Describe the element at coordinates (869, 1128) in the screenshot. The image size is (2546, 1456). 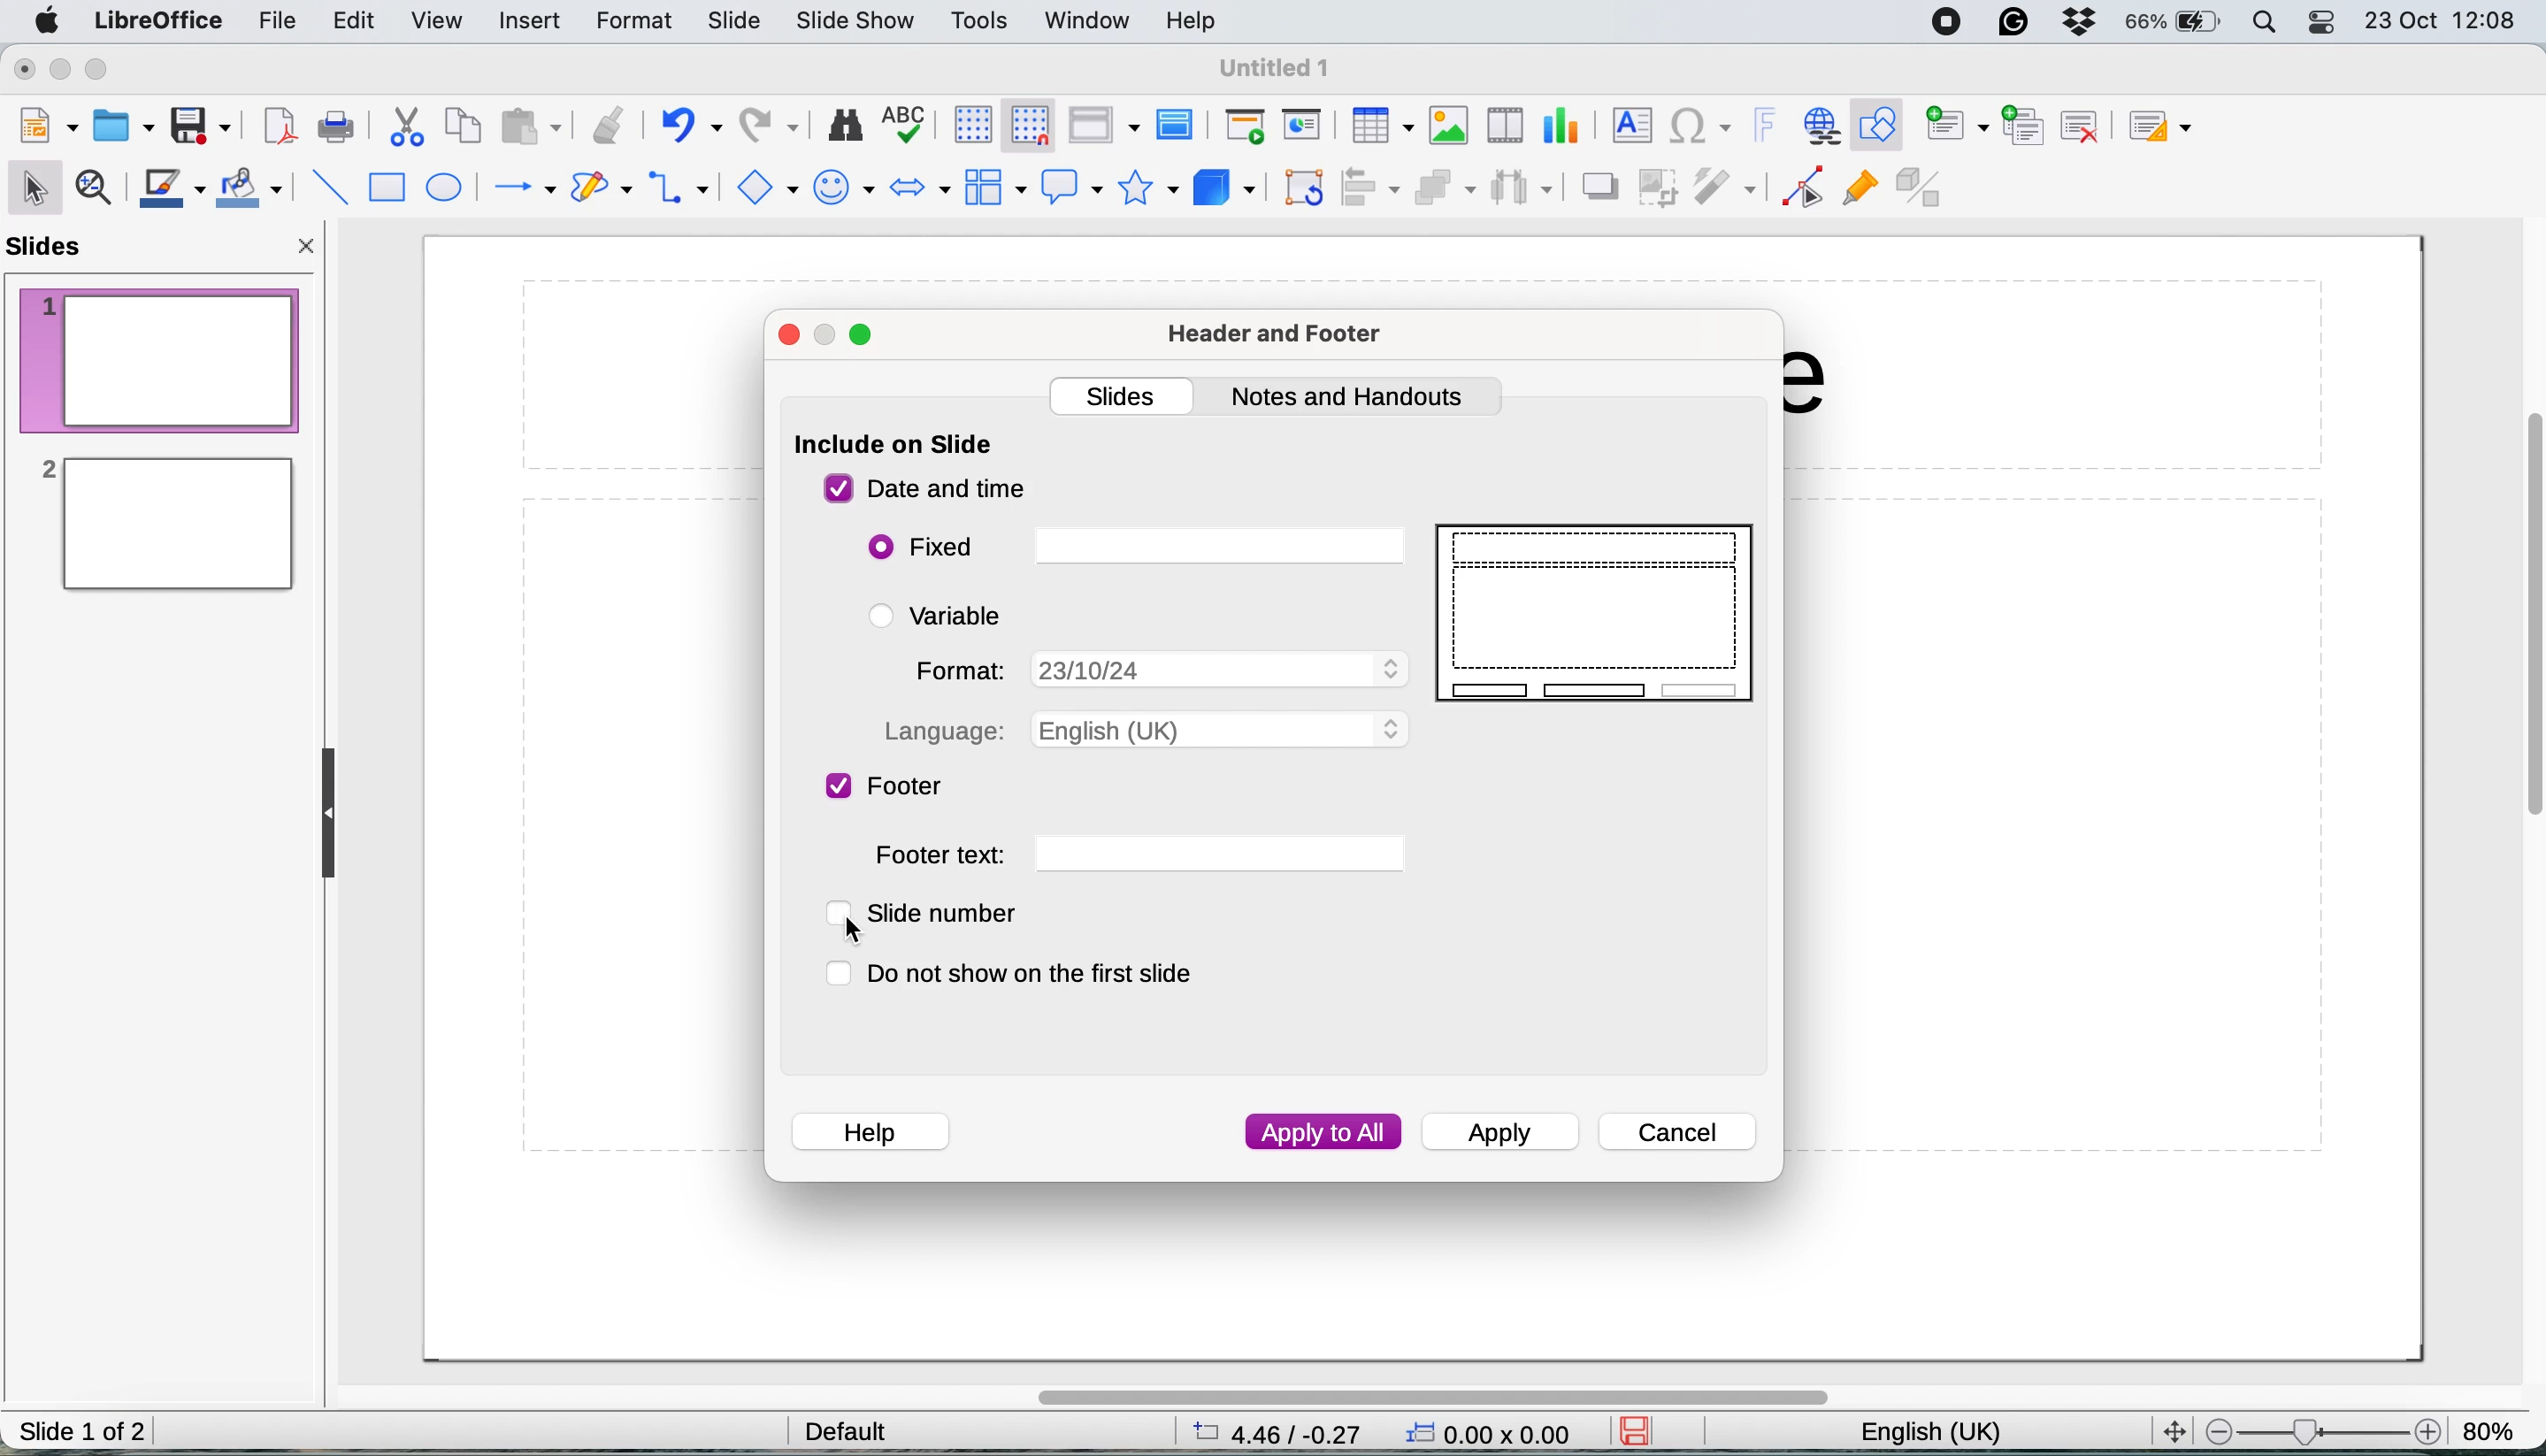
I see `help` at that location.